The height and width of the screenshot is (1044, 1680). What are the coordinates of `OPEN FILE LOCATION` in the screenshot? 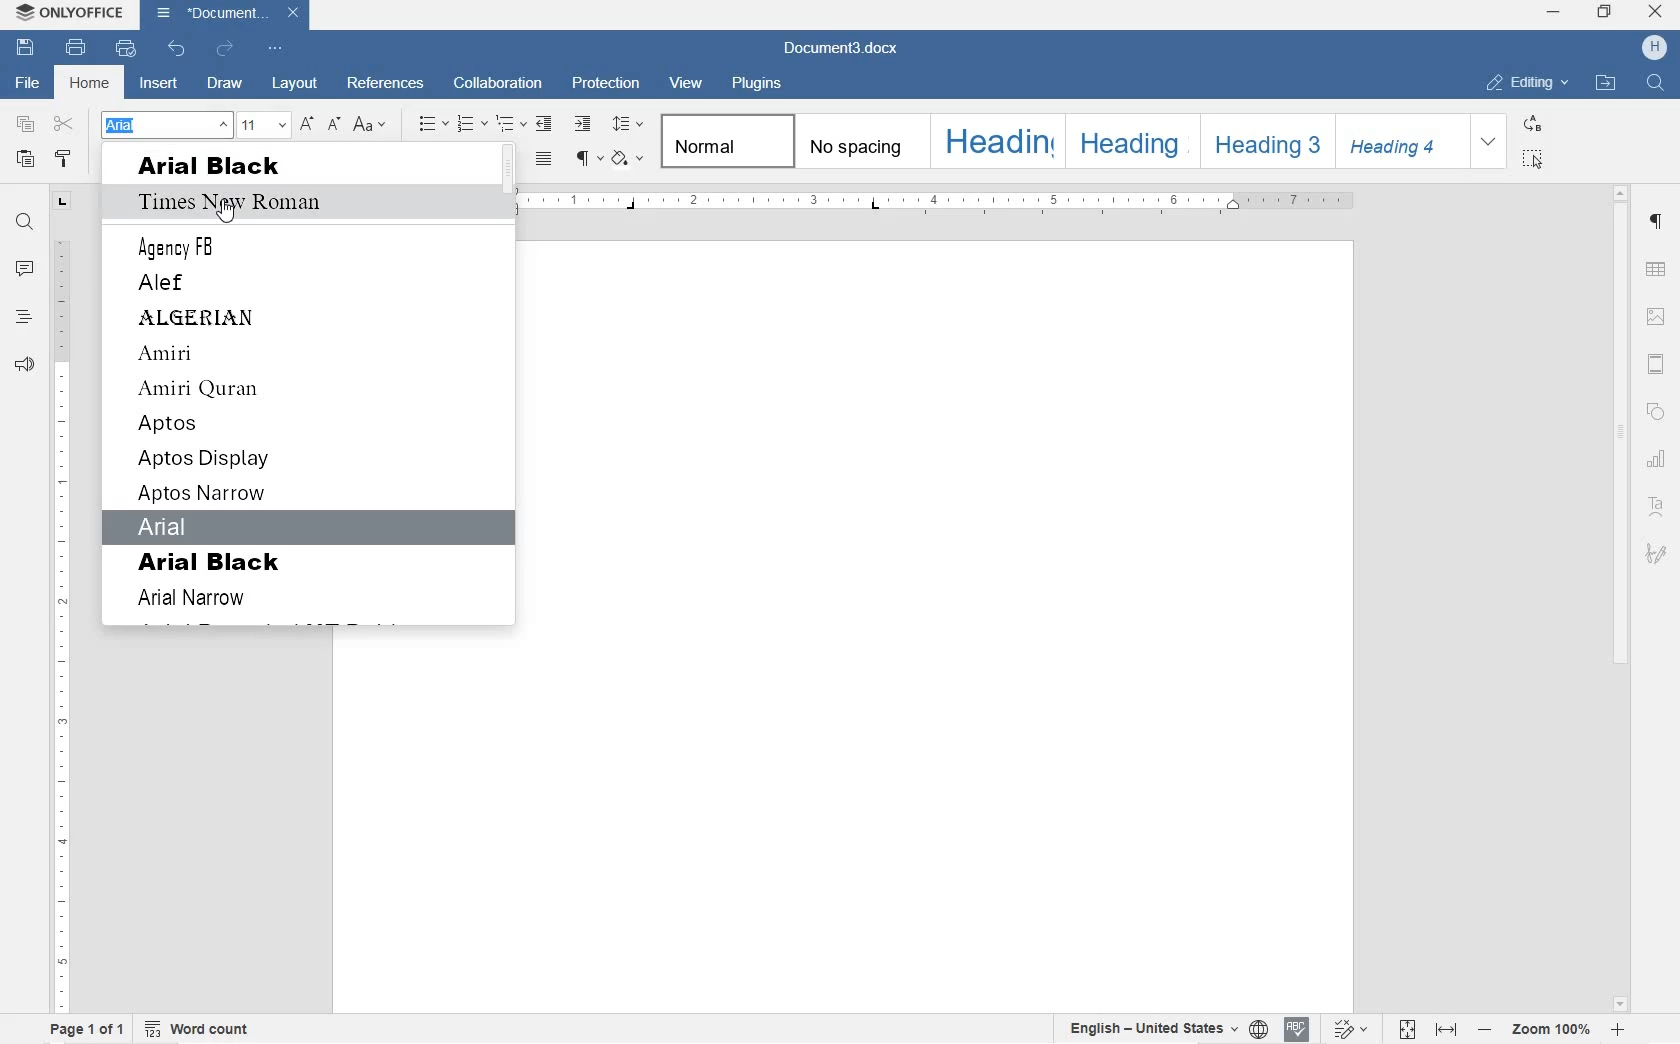 It's located at (1605, 81).